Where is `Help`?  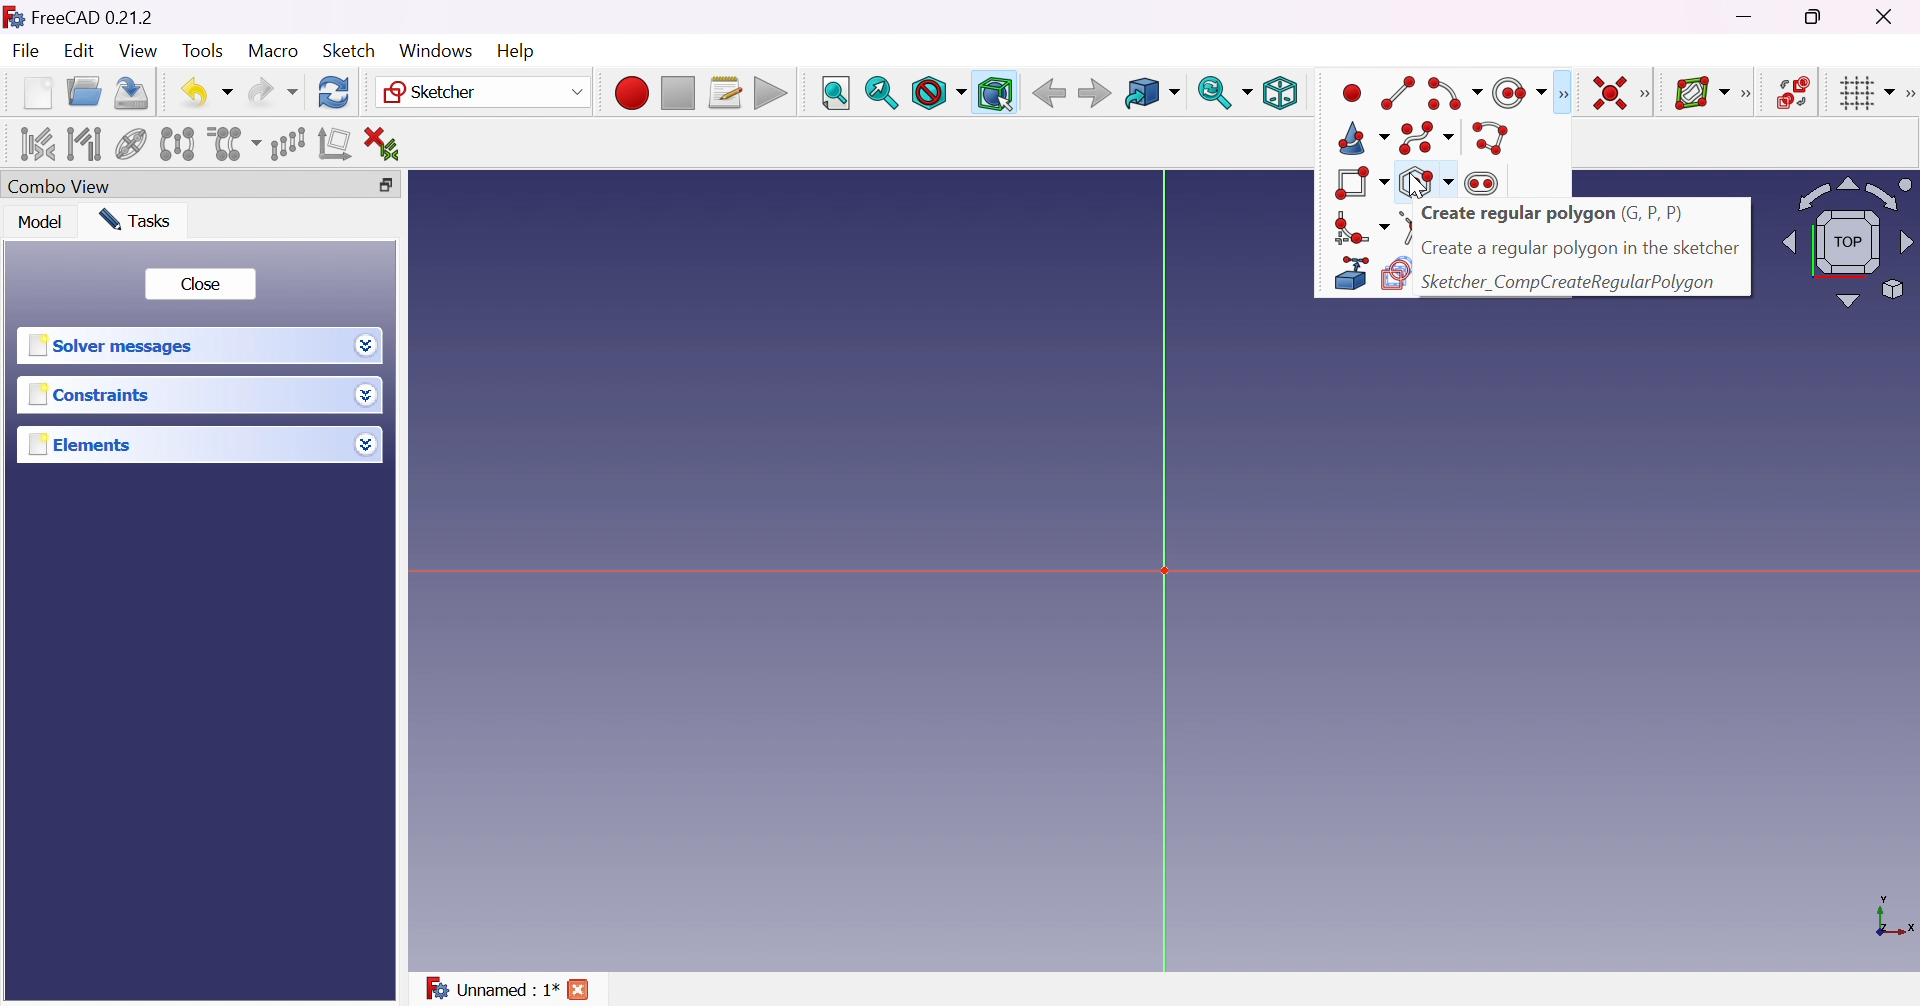 Help is located at coordinates (519, 52).